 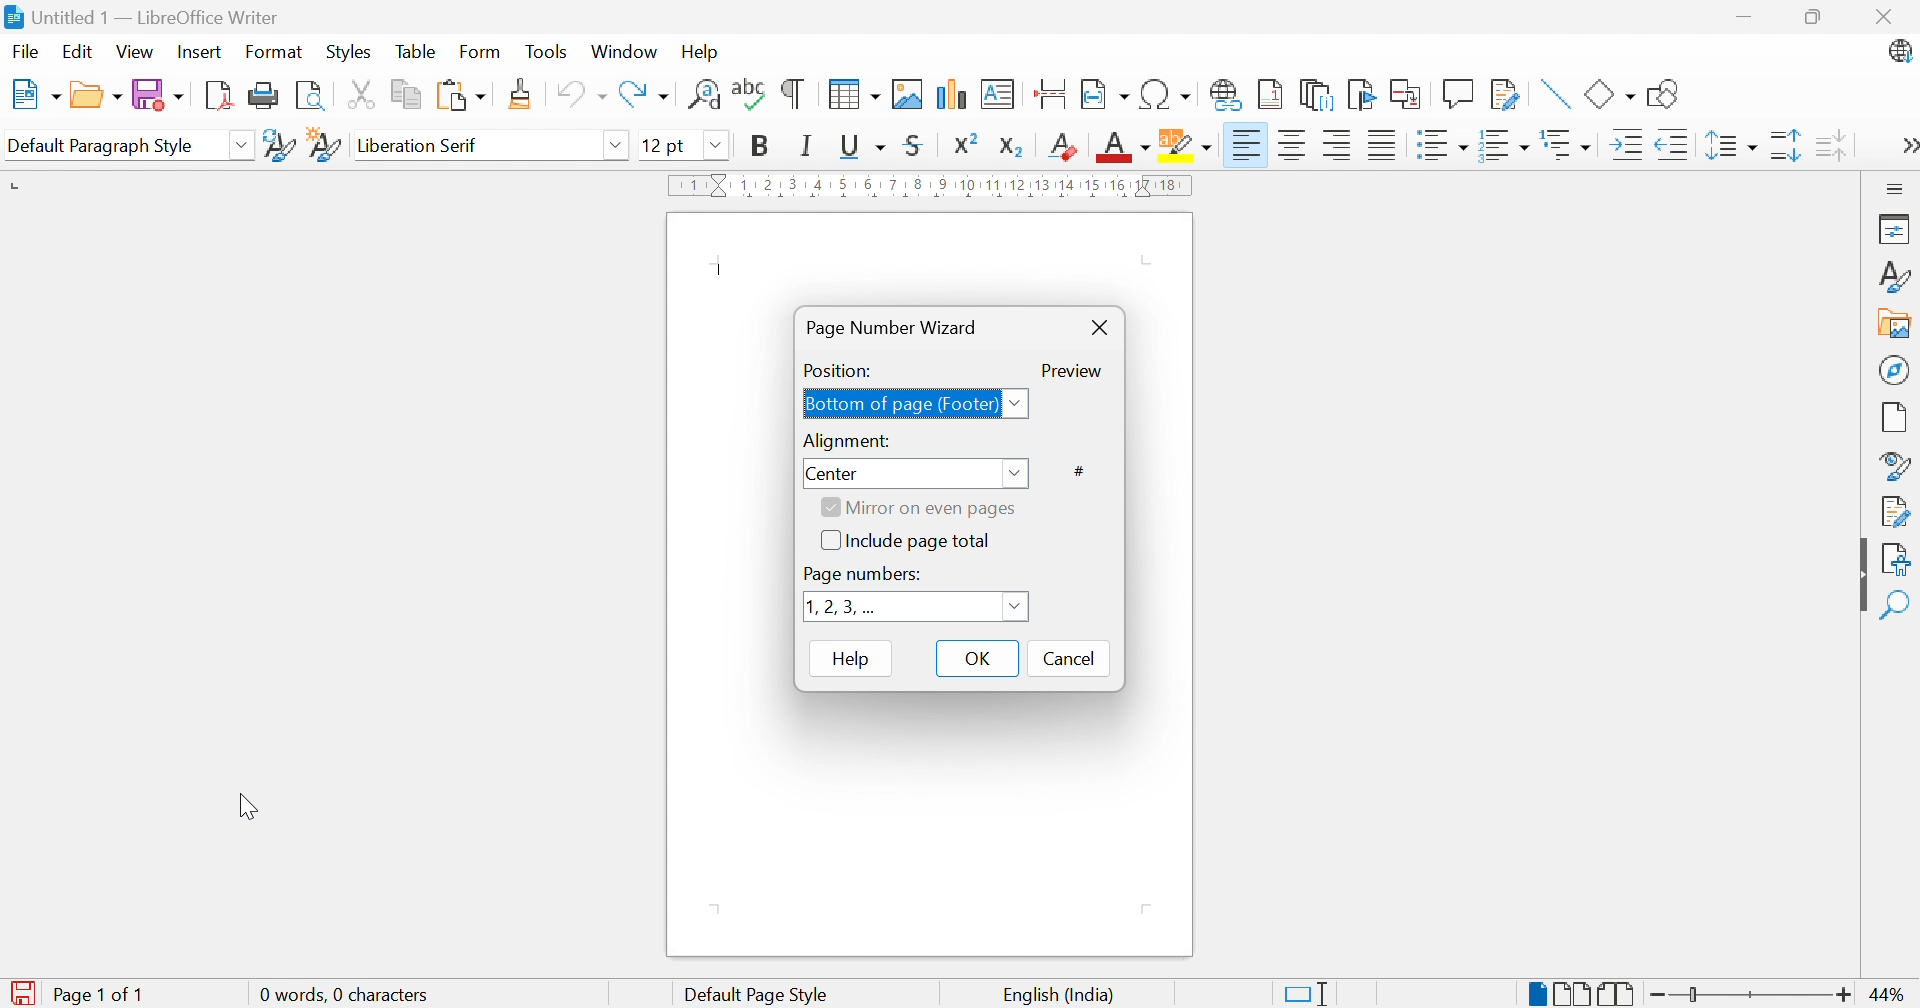 What do you see at coordinates (903, 405) in the screenshot?
I see `Bottom of page (Footer)` at bounding box center [903, 405].